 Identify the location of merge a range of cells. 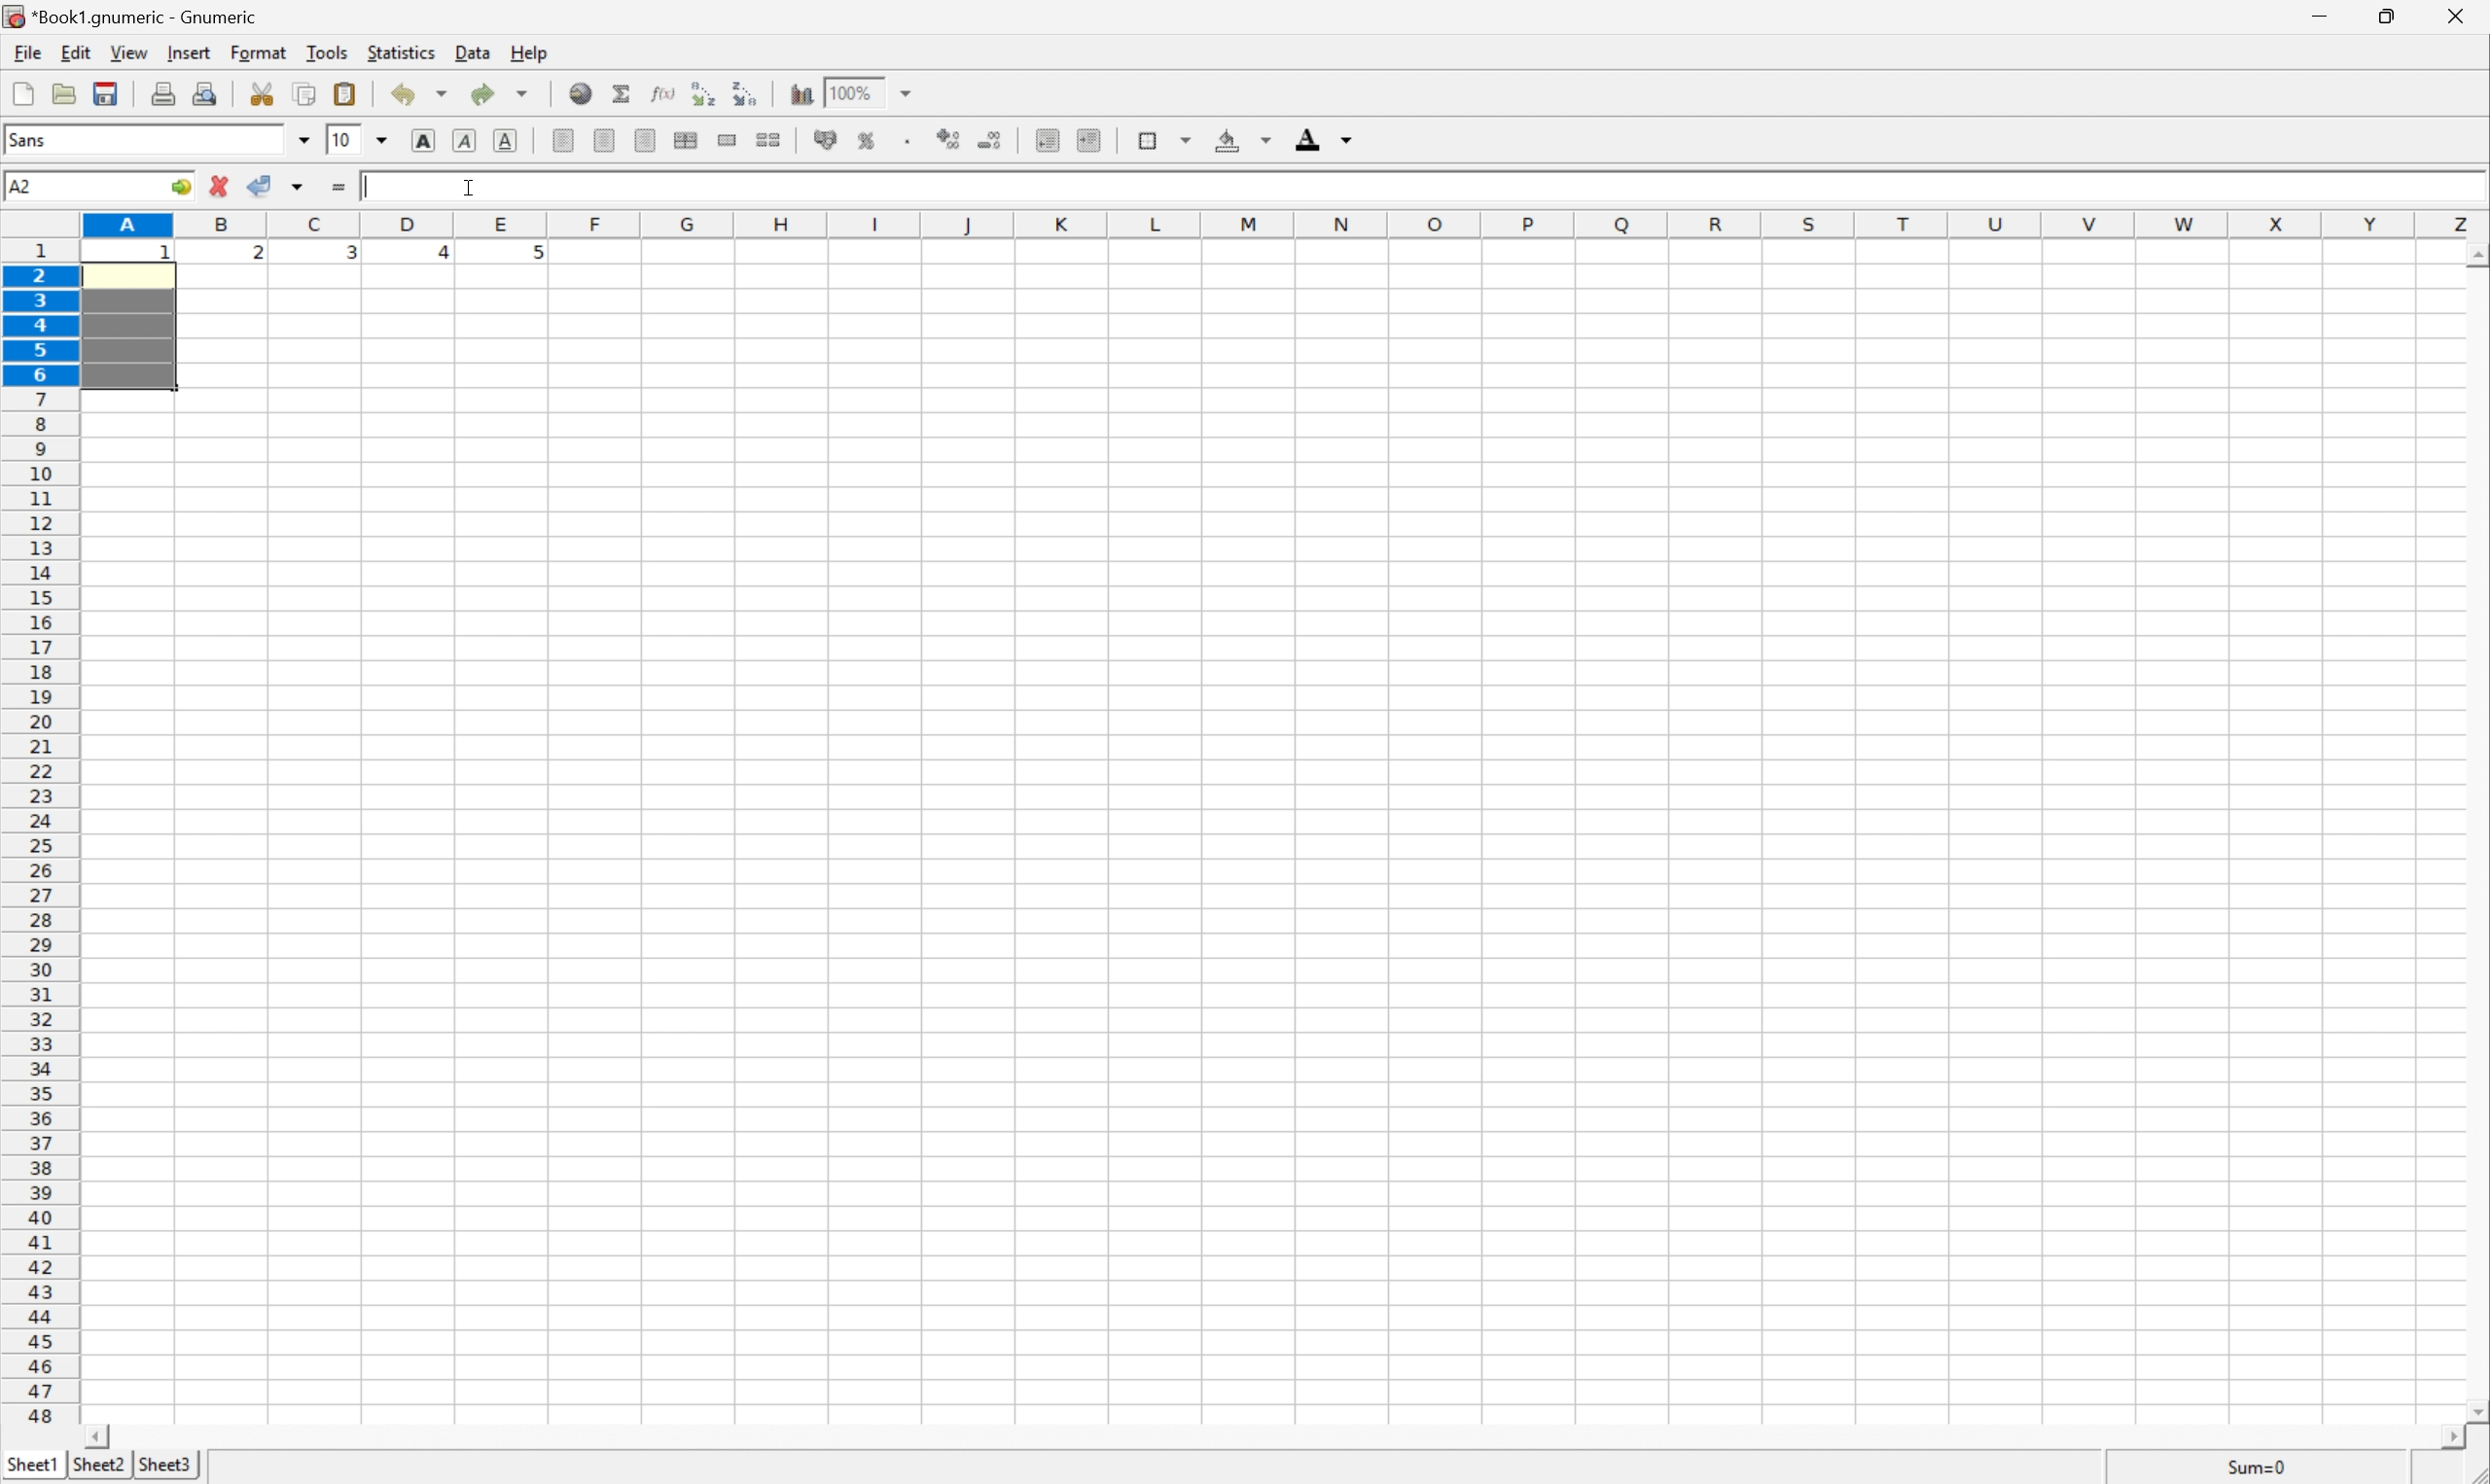
(729, 142).